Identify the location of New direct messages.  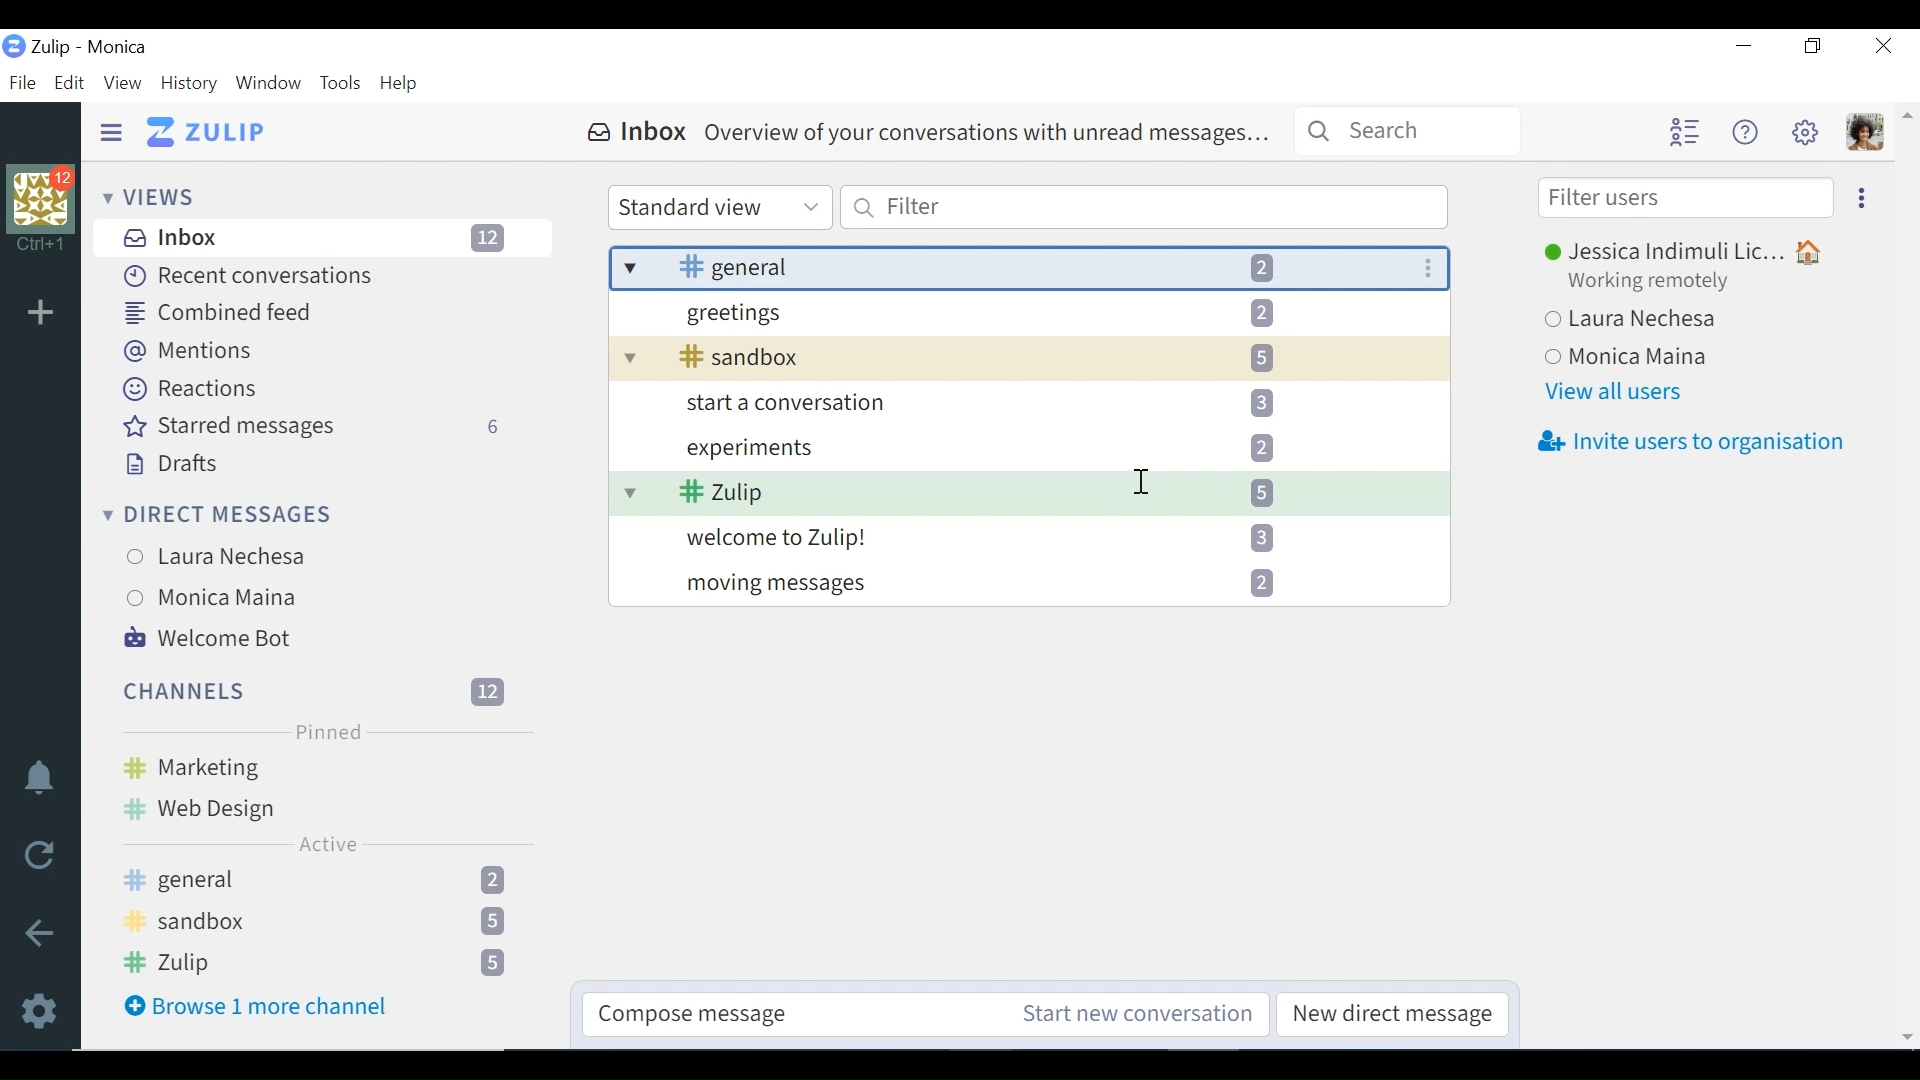
(1391, 1012).